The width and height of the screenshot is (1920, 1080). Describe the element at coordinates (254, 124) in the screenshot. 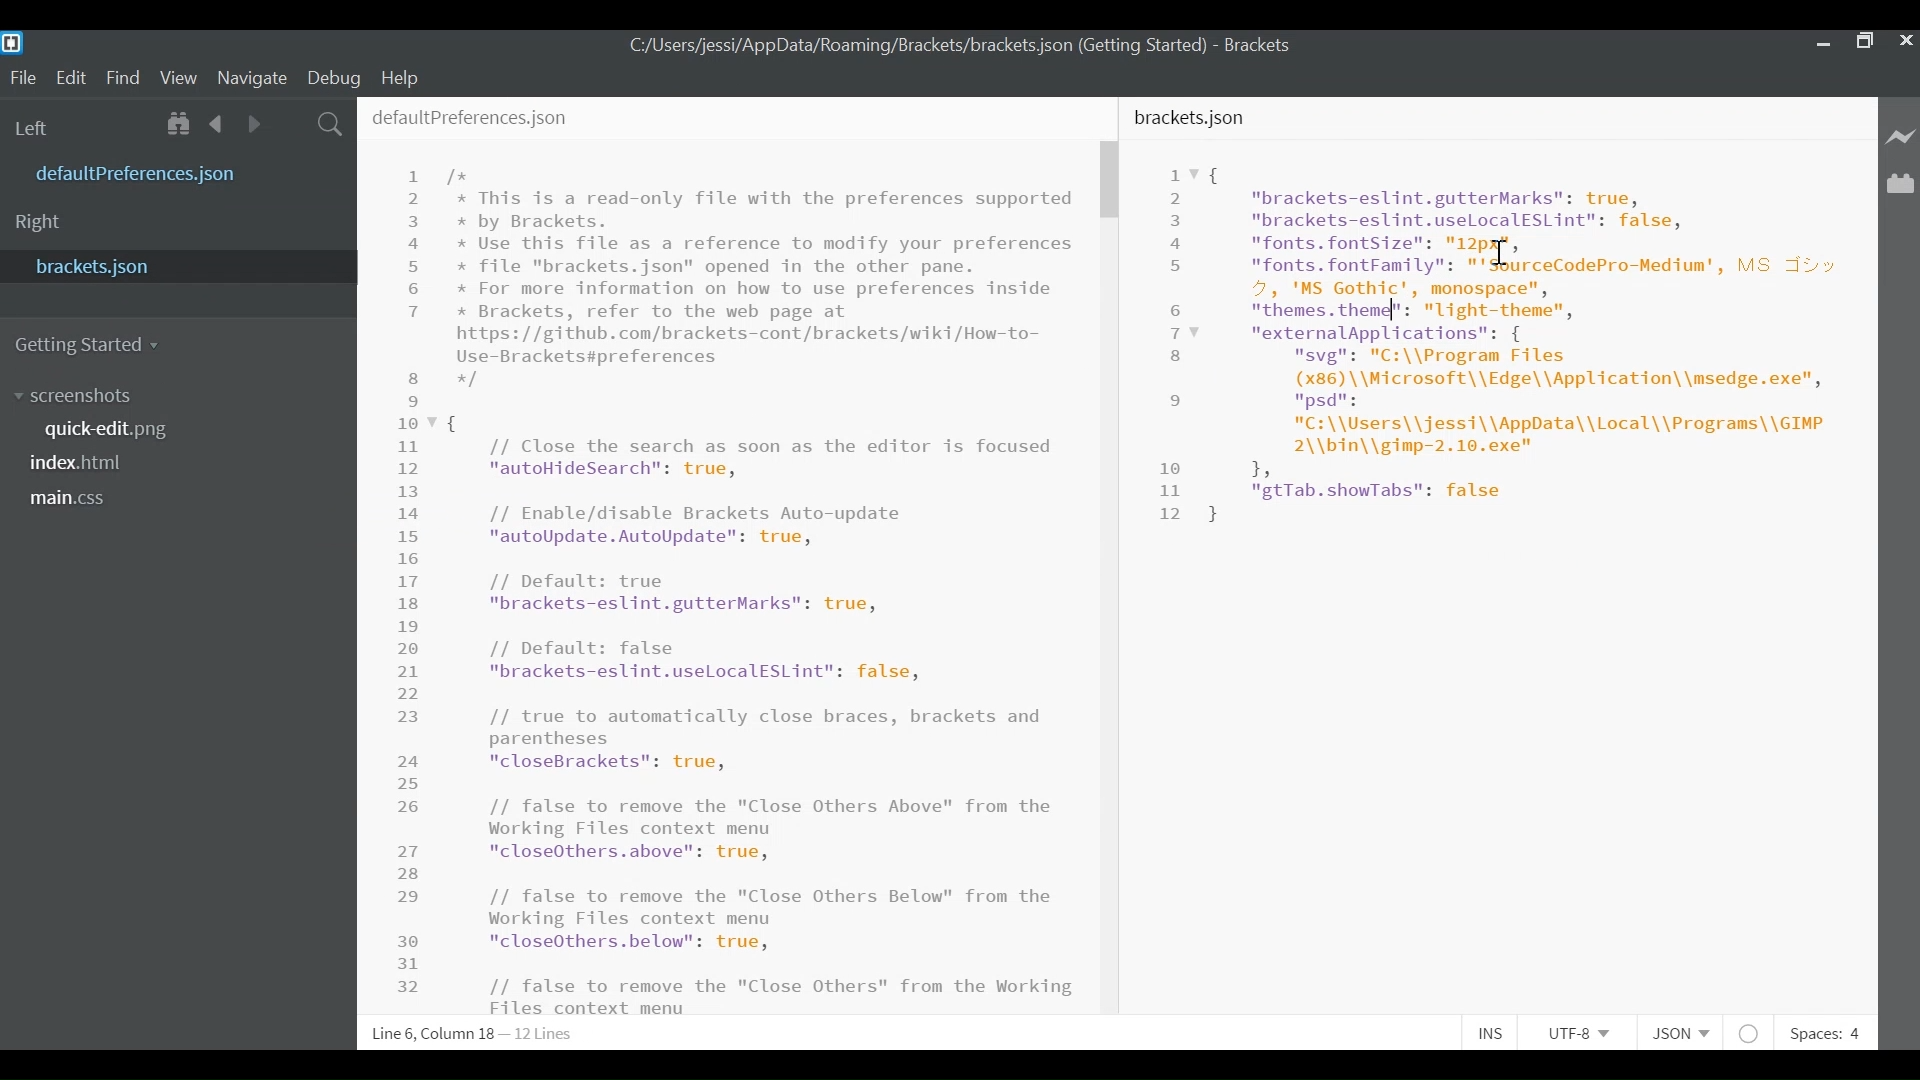

I see `Navigate Forward` at that location.